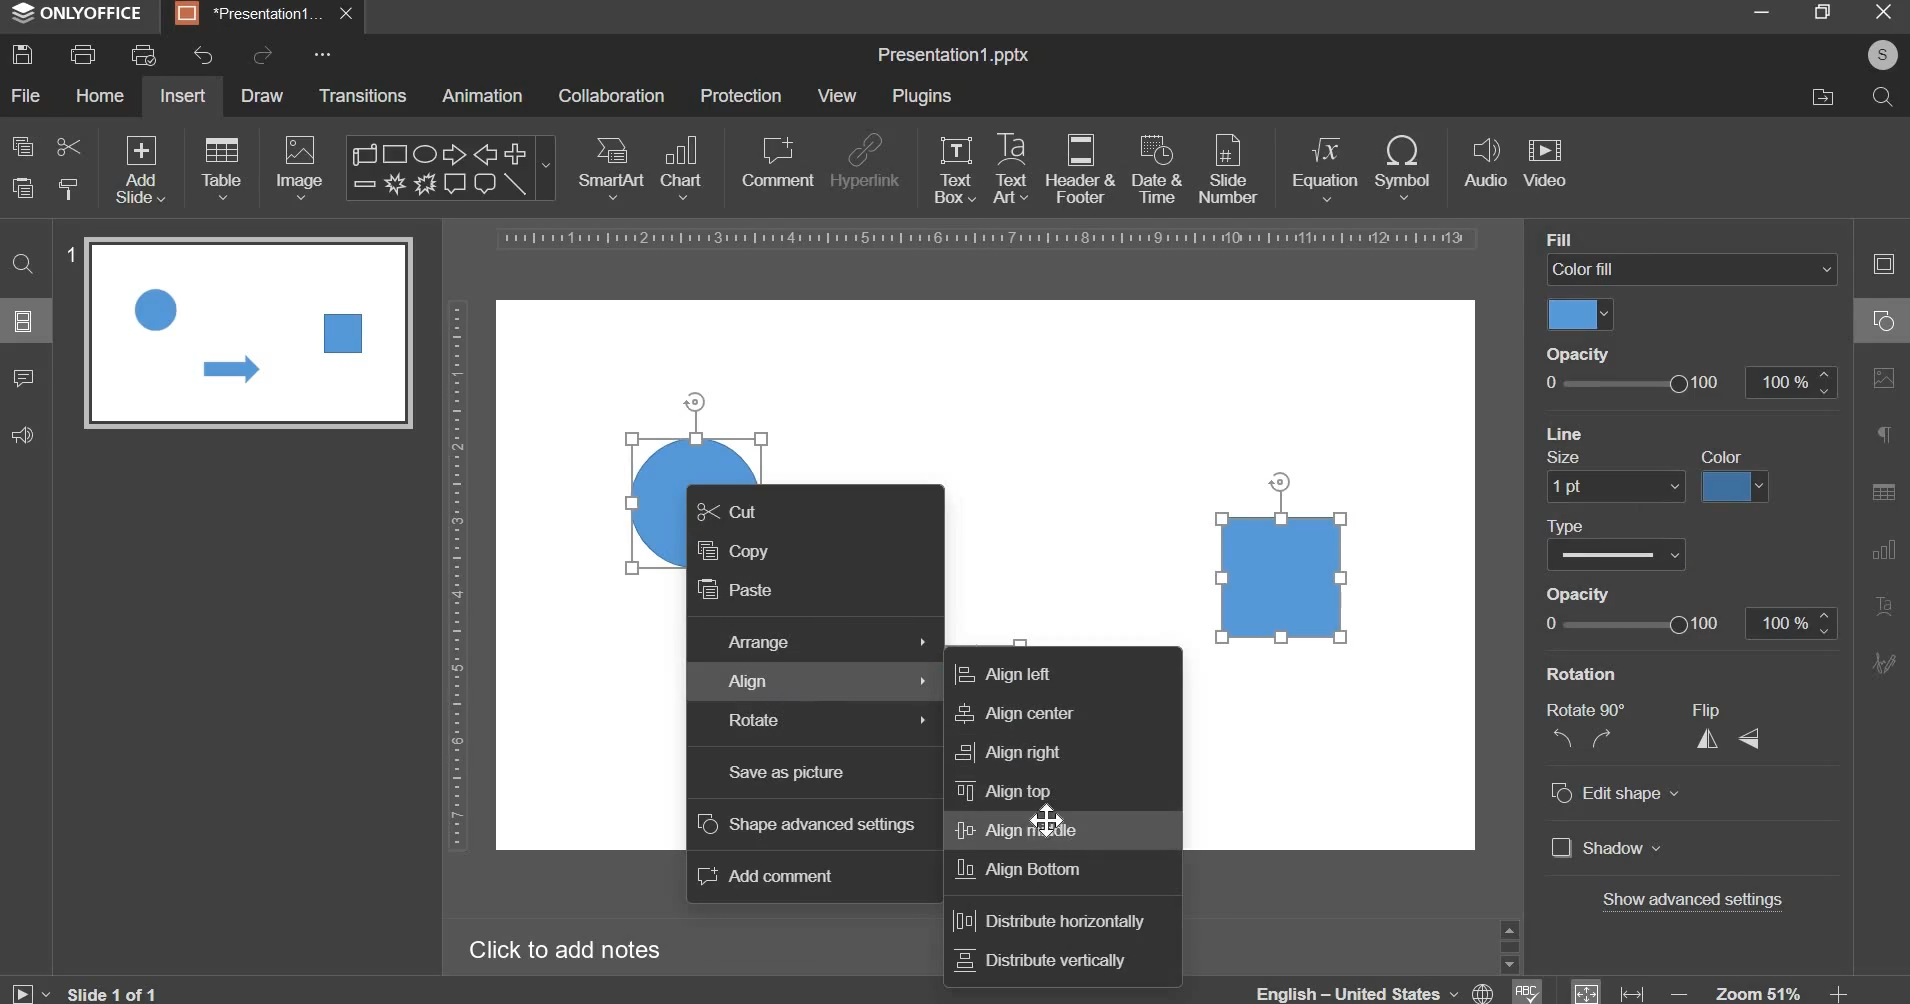  Describe the element at coordinates (1760, 11) in the screenshot. I see `minimize` at that location.